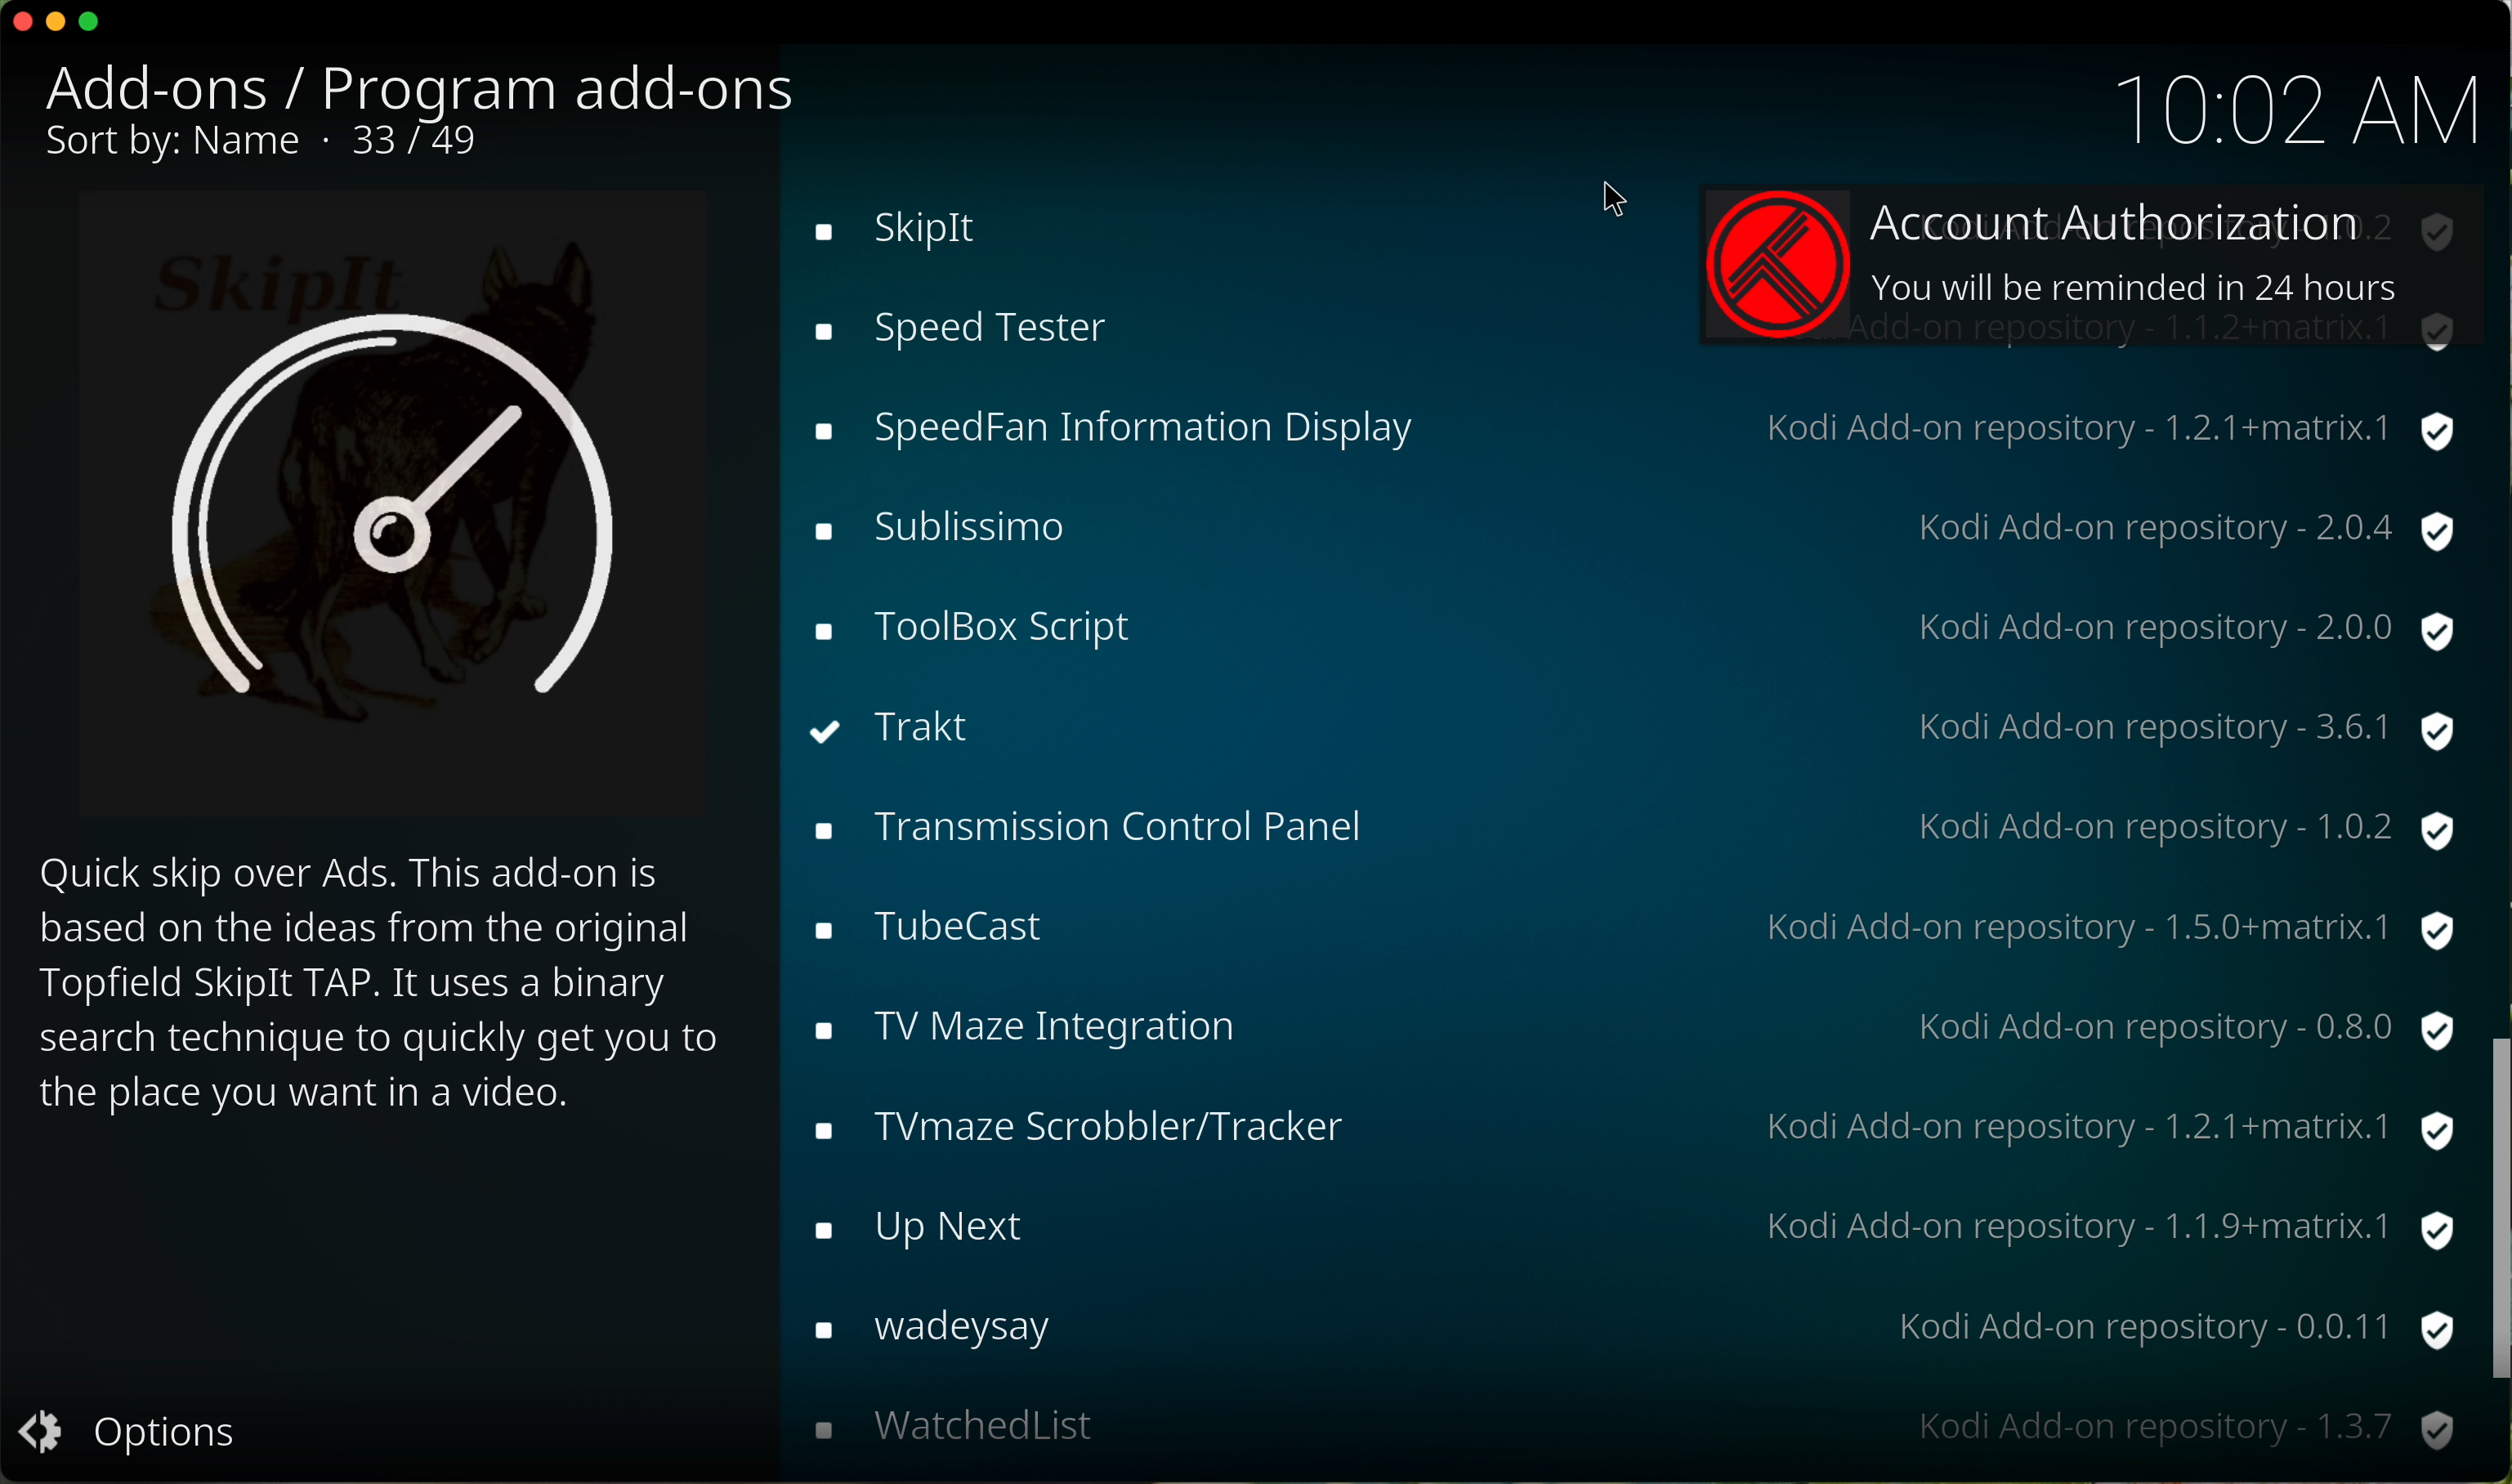 The height and width of the screenshot is (1484, 2512). What do you see at coordinates (1622, 625) in the screenshot?
I see `tv maze integration` at bounding box center [1622, 625].